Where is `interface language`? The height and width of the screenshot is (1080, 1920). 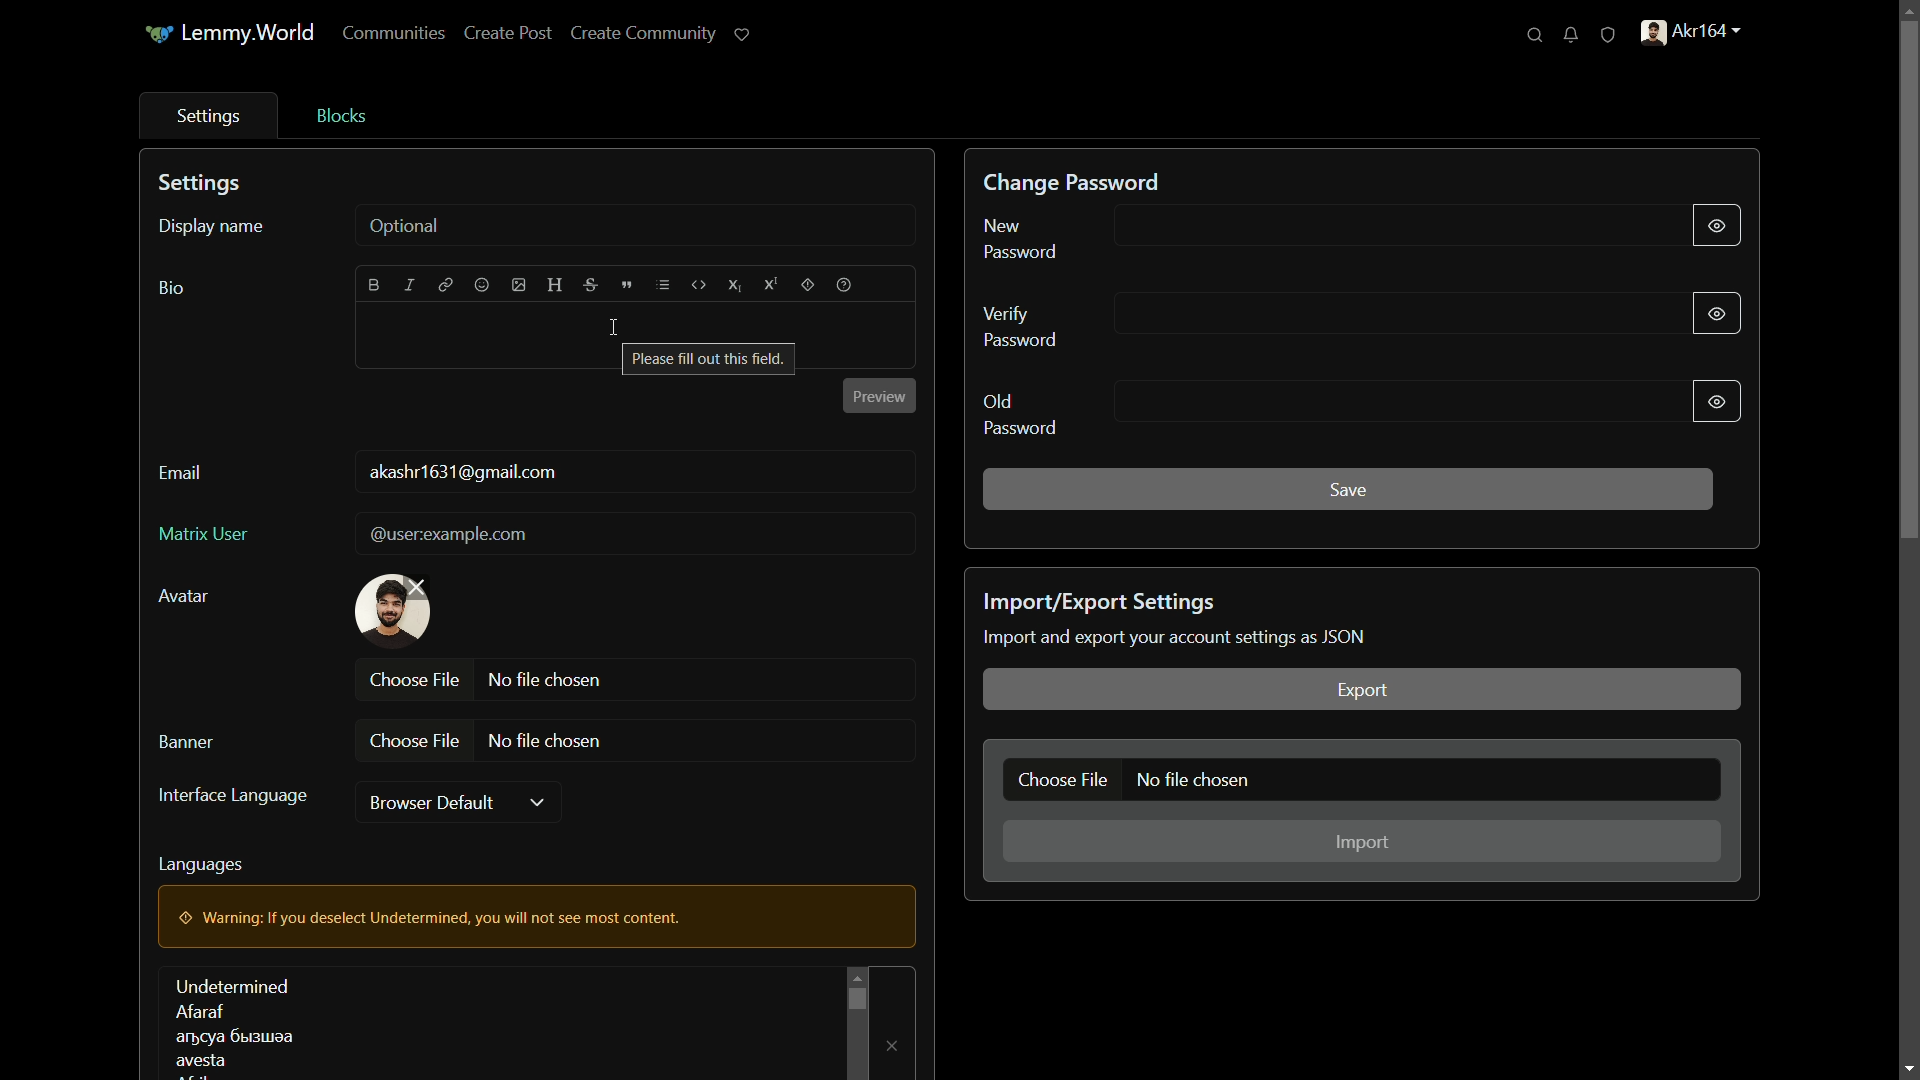
interface language is located at coordinates (235, 796).